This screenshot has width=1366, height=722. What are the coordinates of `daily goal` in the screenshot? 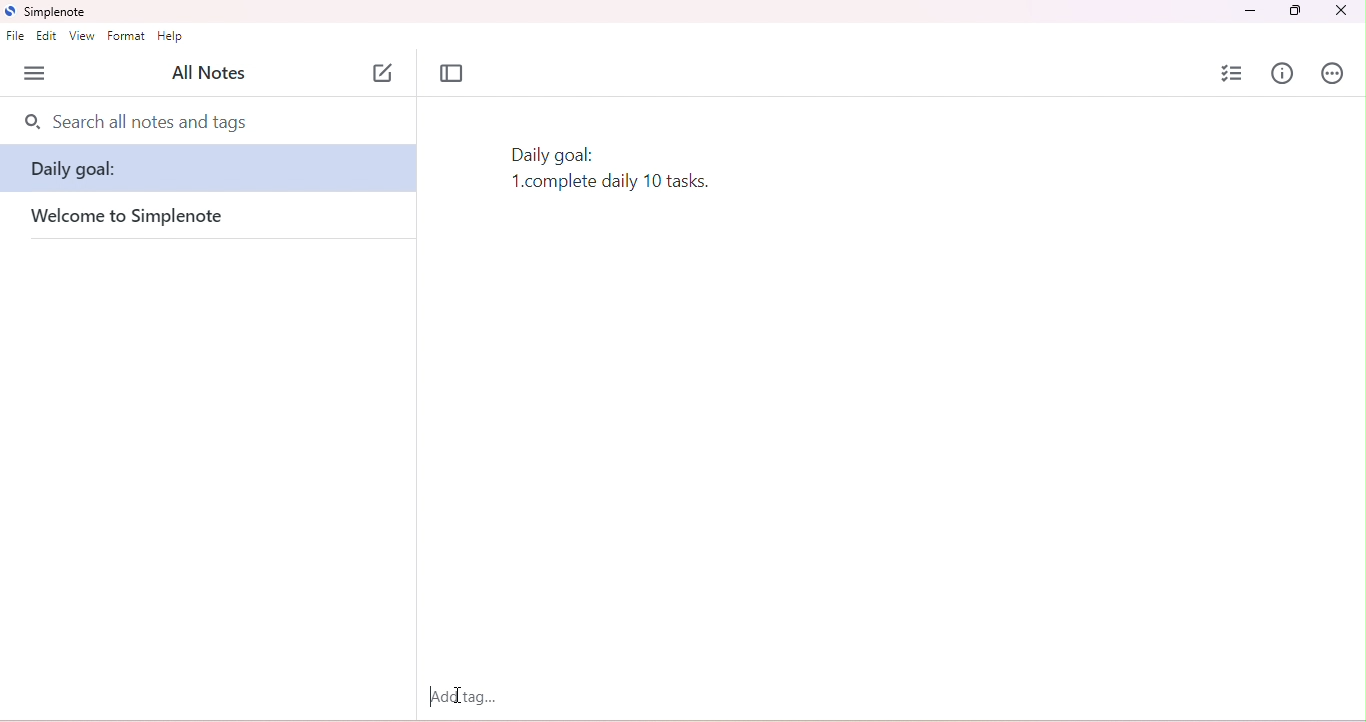 It's located at (210, 177).